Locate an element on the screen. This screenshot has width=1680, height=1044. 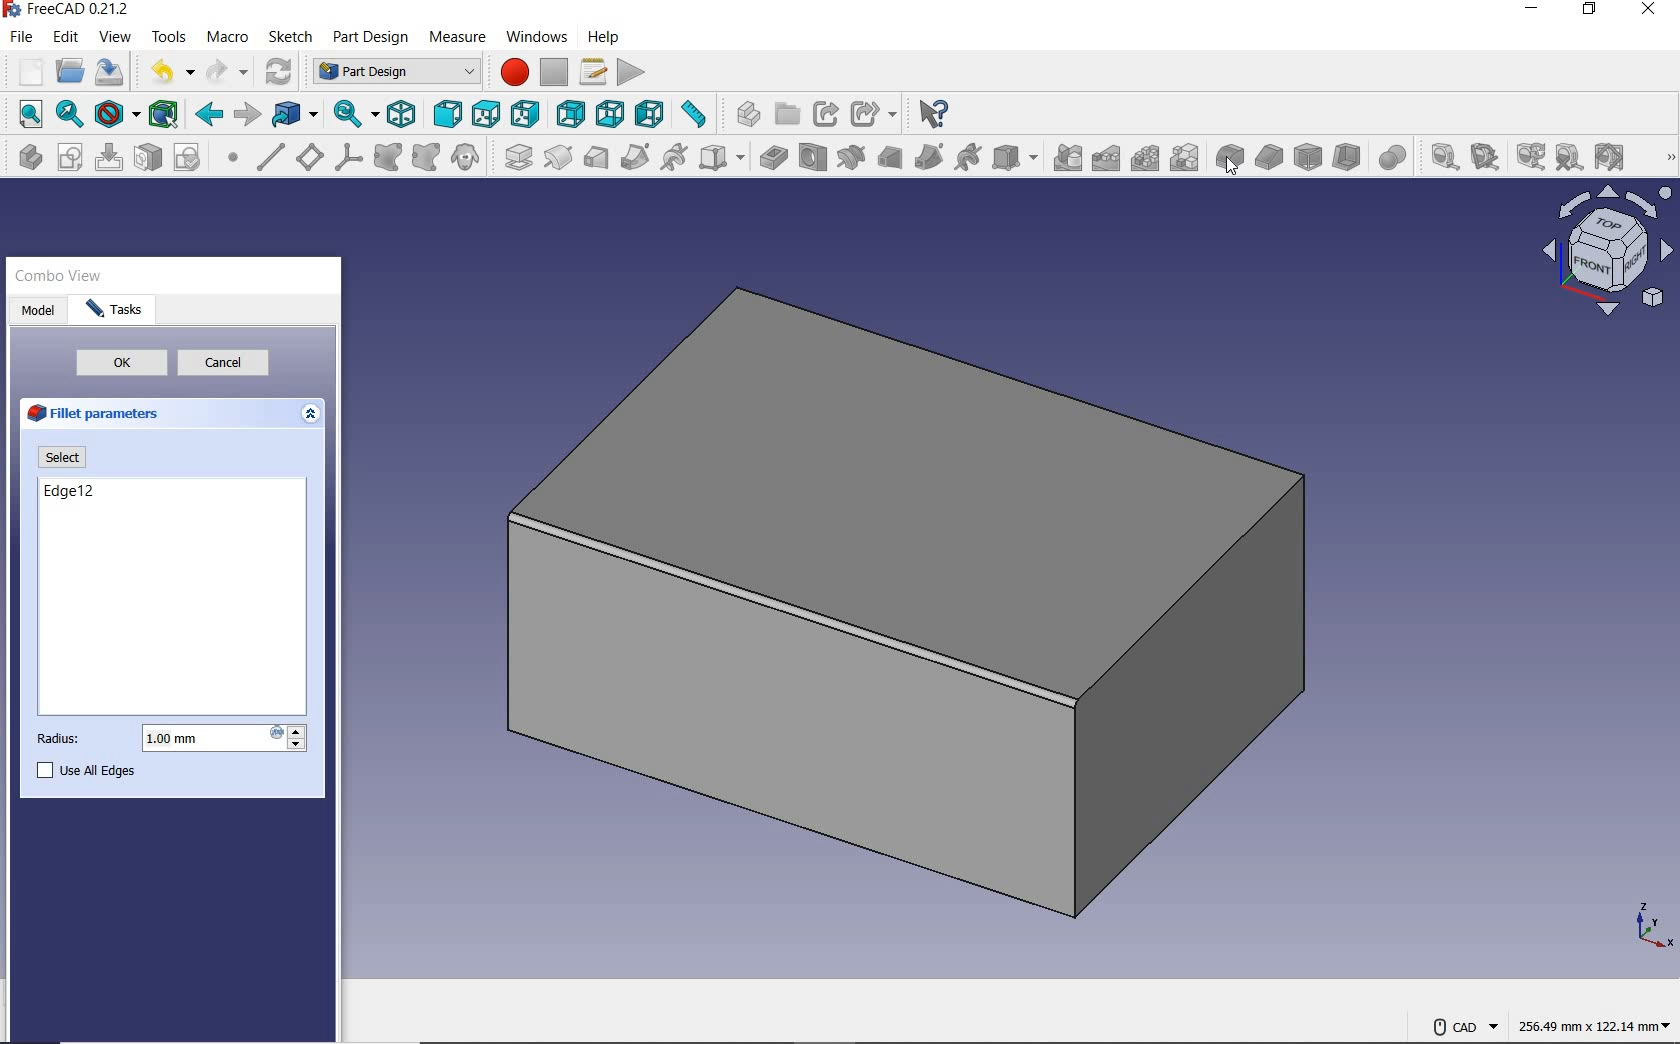
make link is located at coordinates (825, 116).